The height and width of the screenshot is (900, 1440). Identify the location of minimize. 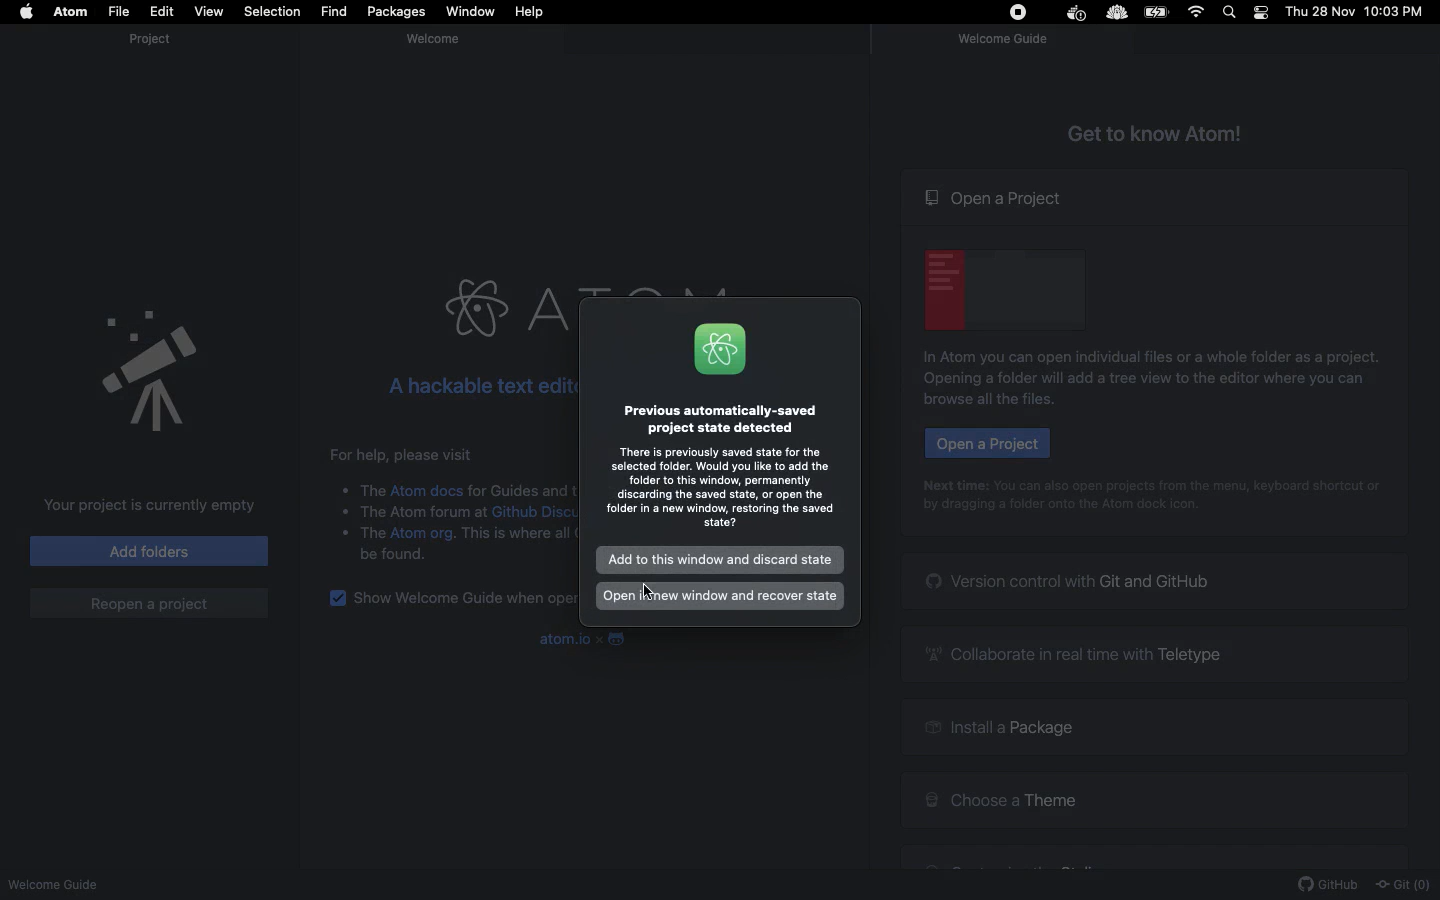
(35, 38).